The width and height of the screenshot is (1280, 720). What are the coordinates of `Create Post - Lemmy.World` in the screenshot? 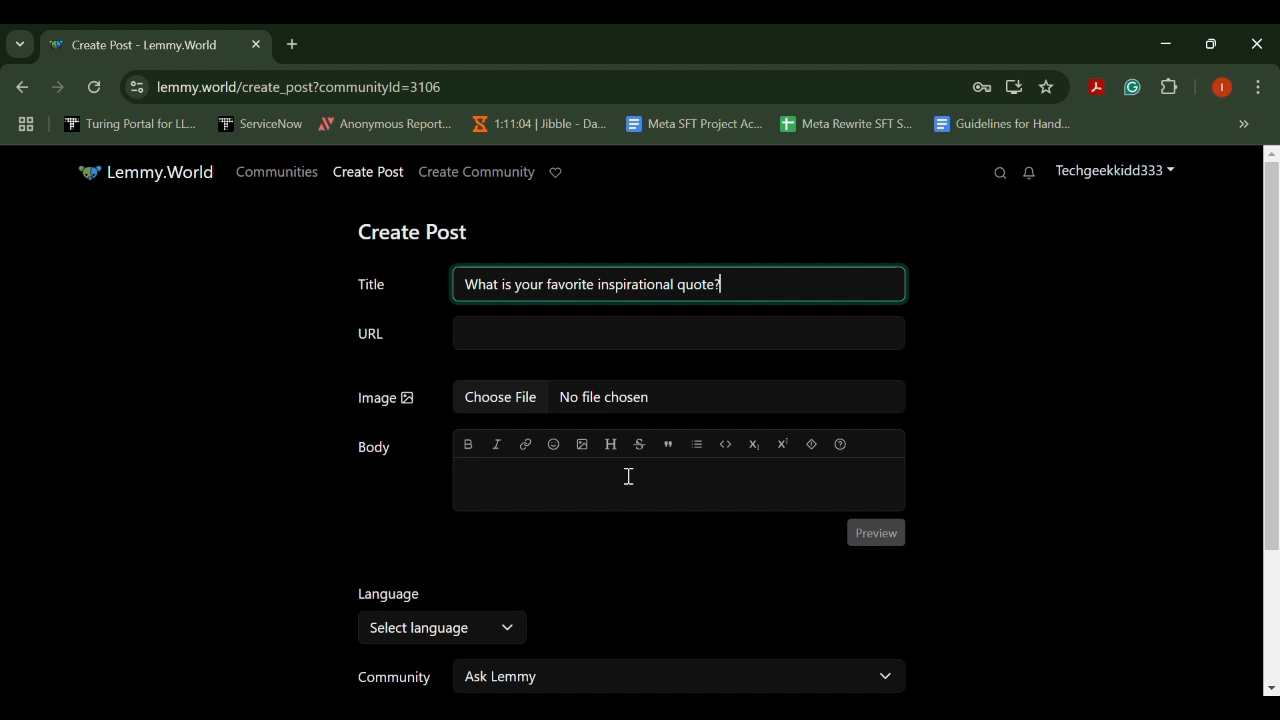 It's located at (138, 46).